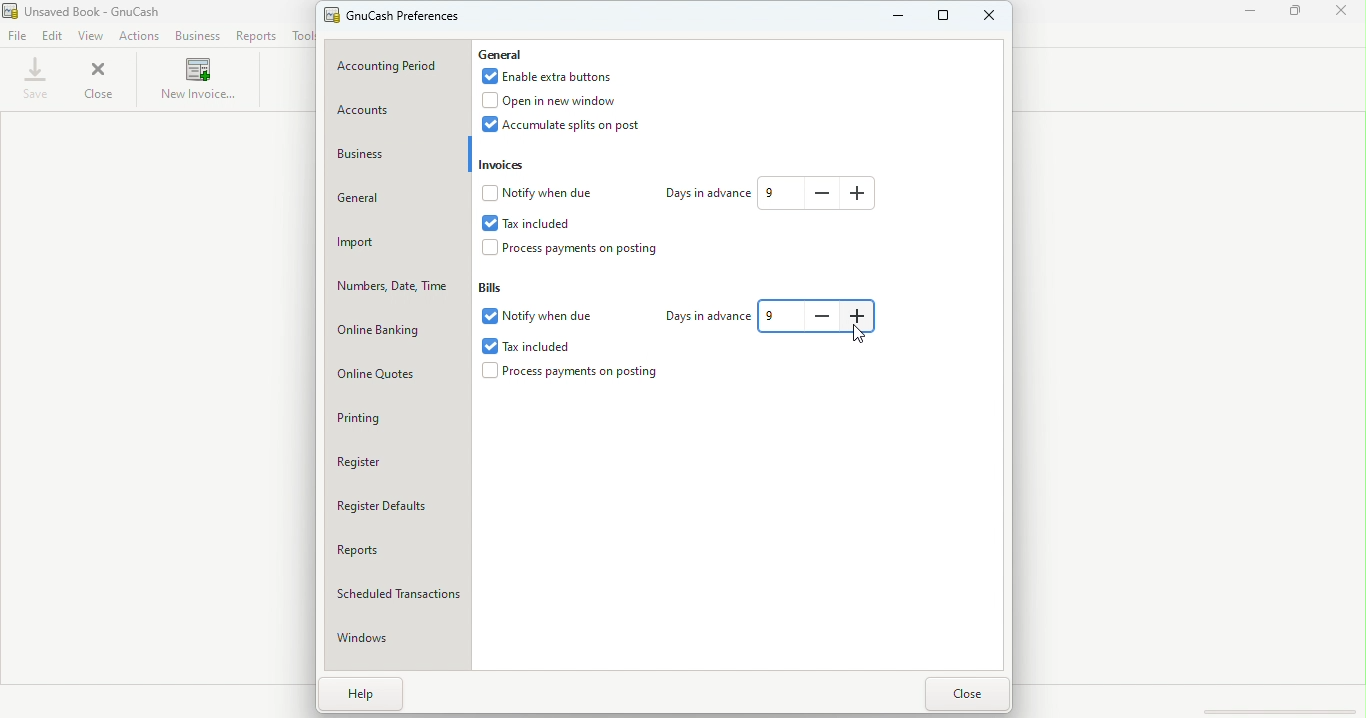  What do you see at coordinates (706, 195) in the screenshot?
I see `Days in advance` at bounding box center [706, 195].